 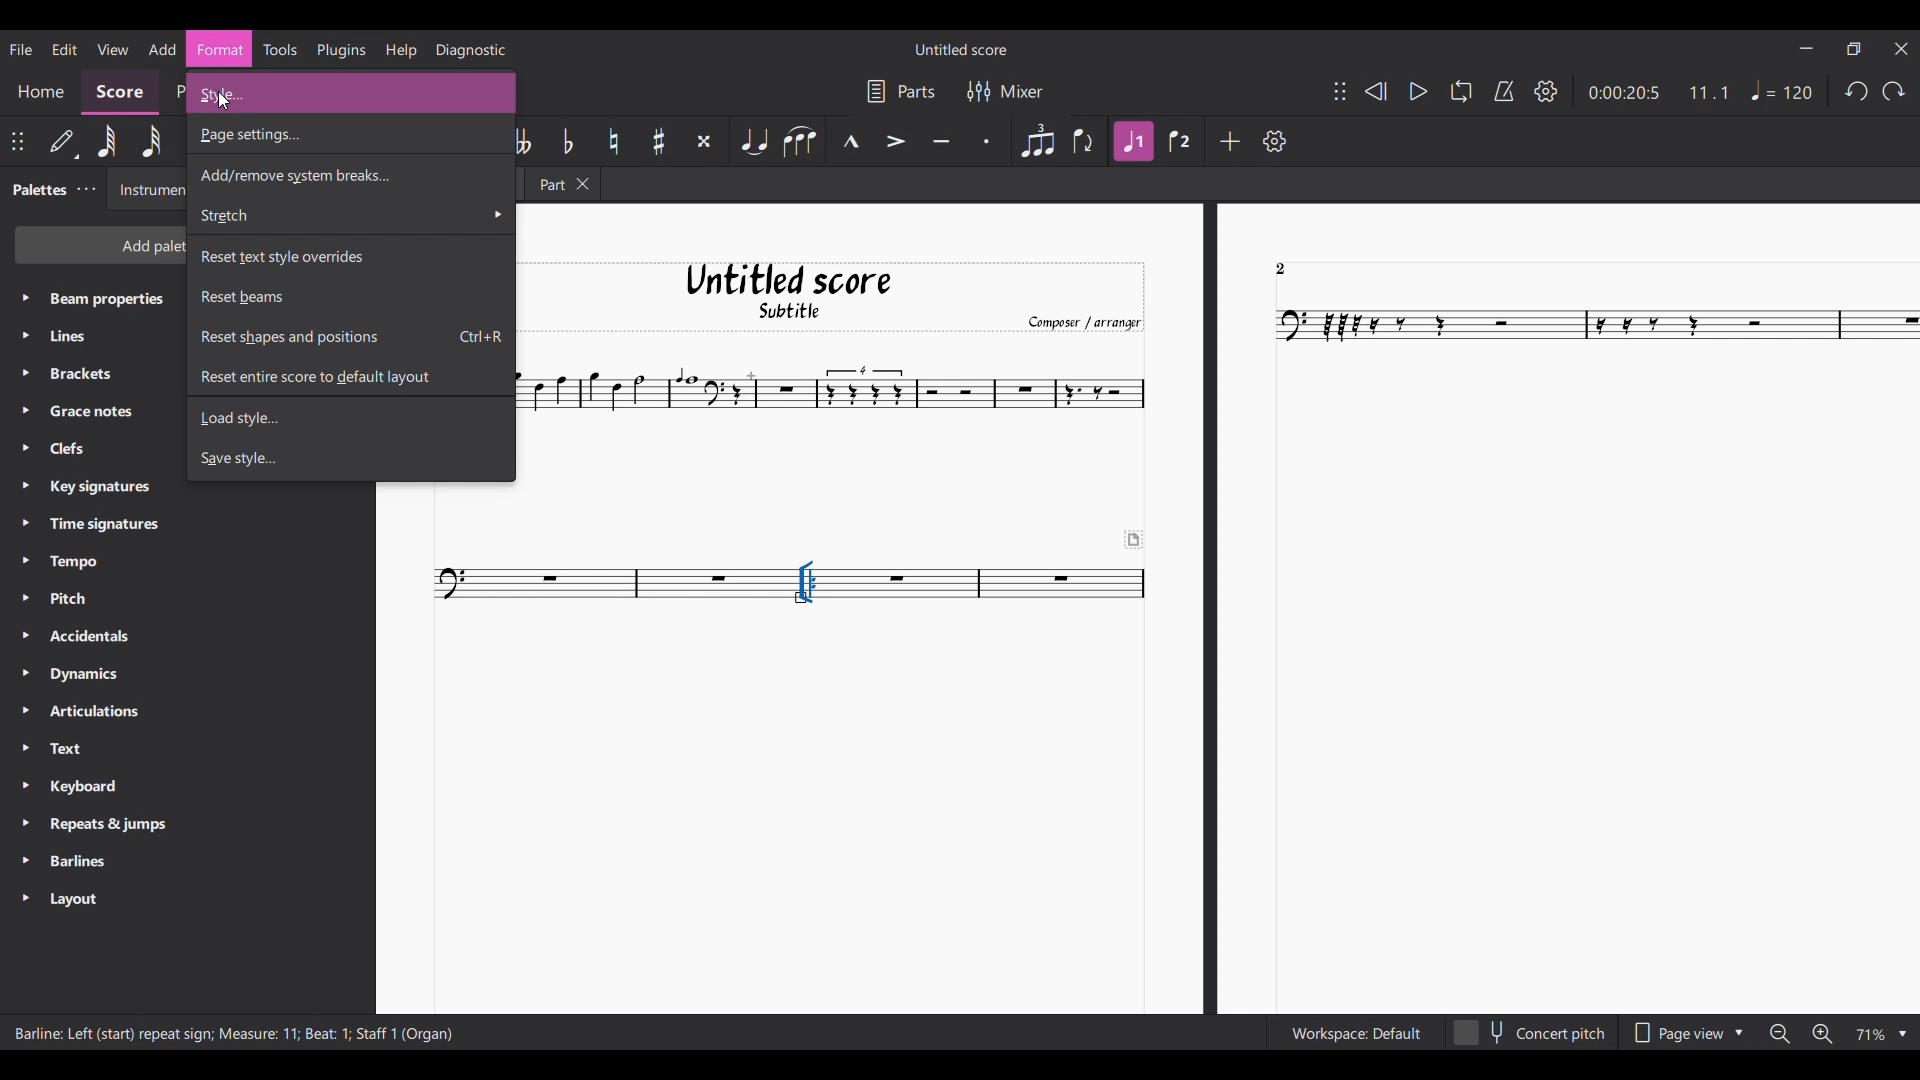 What do you see at coordinates (113, 50) in the screenshot?
I see `View menu` at bounding box center [113, 50].